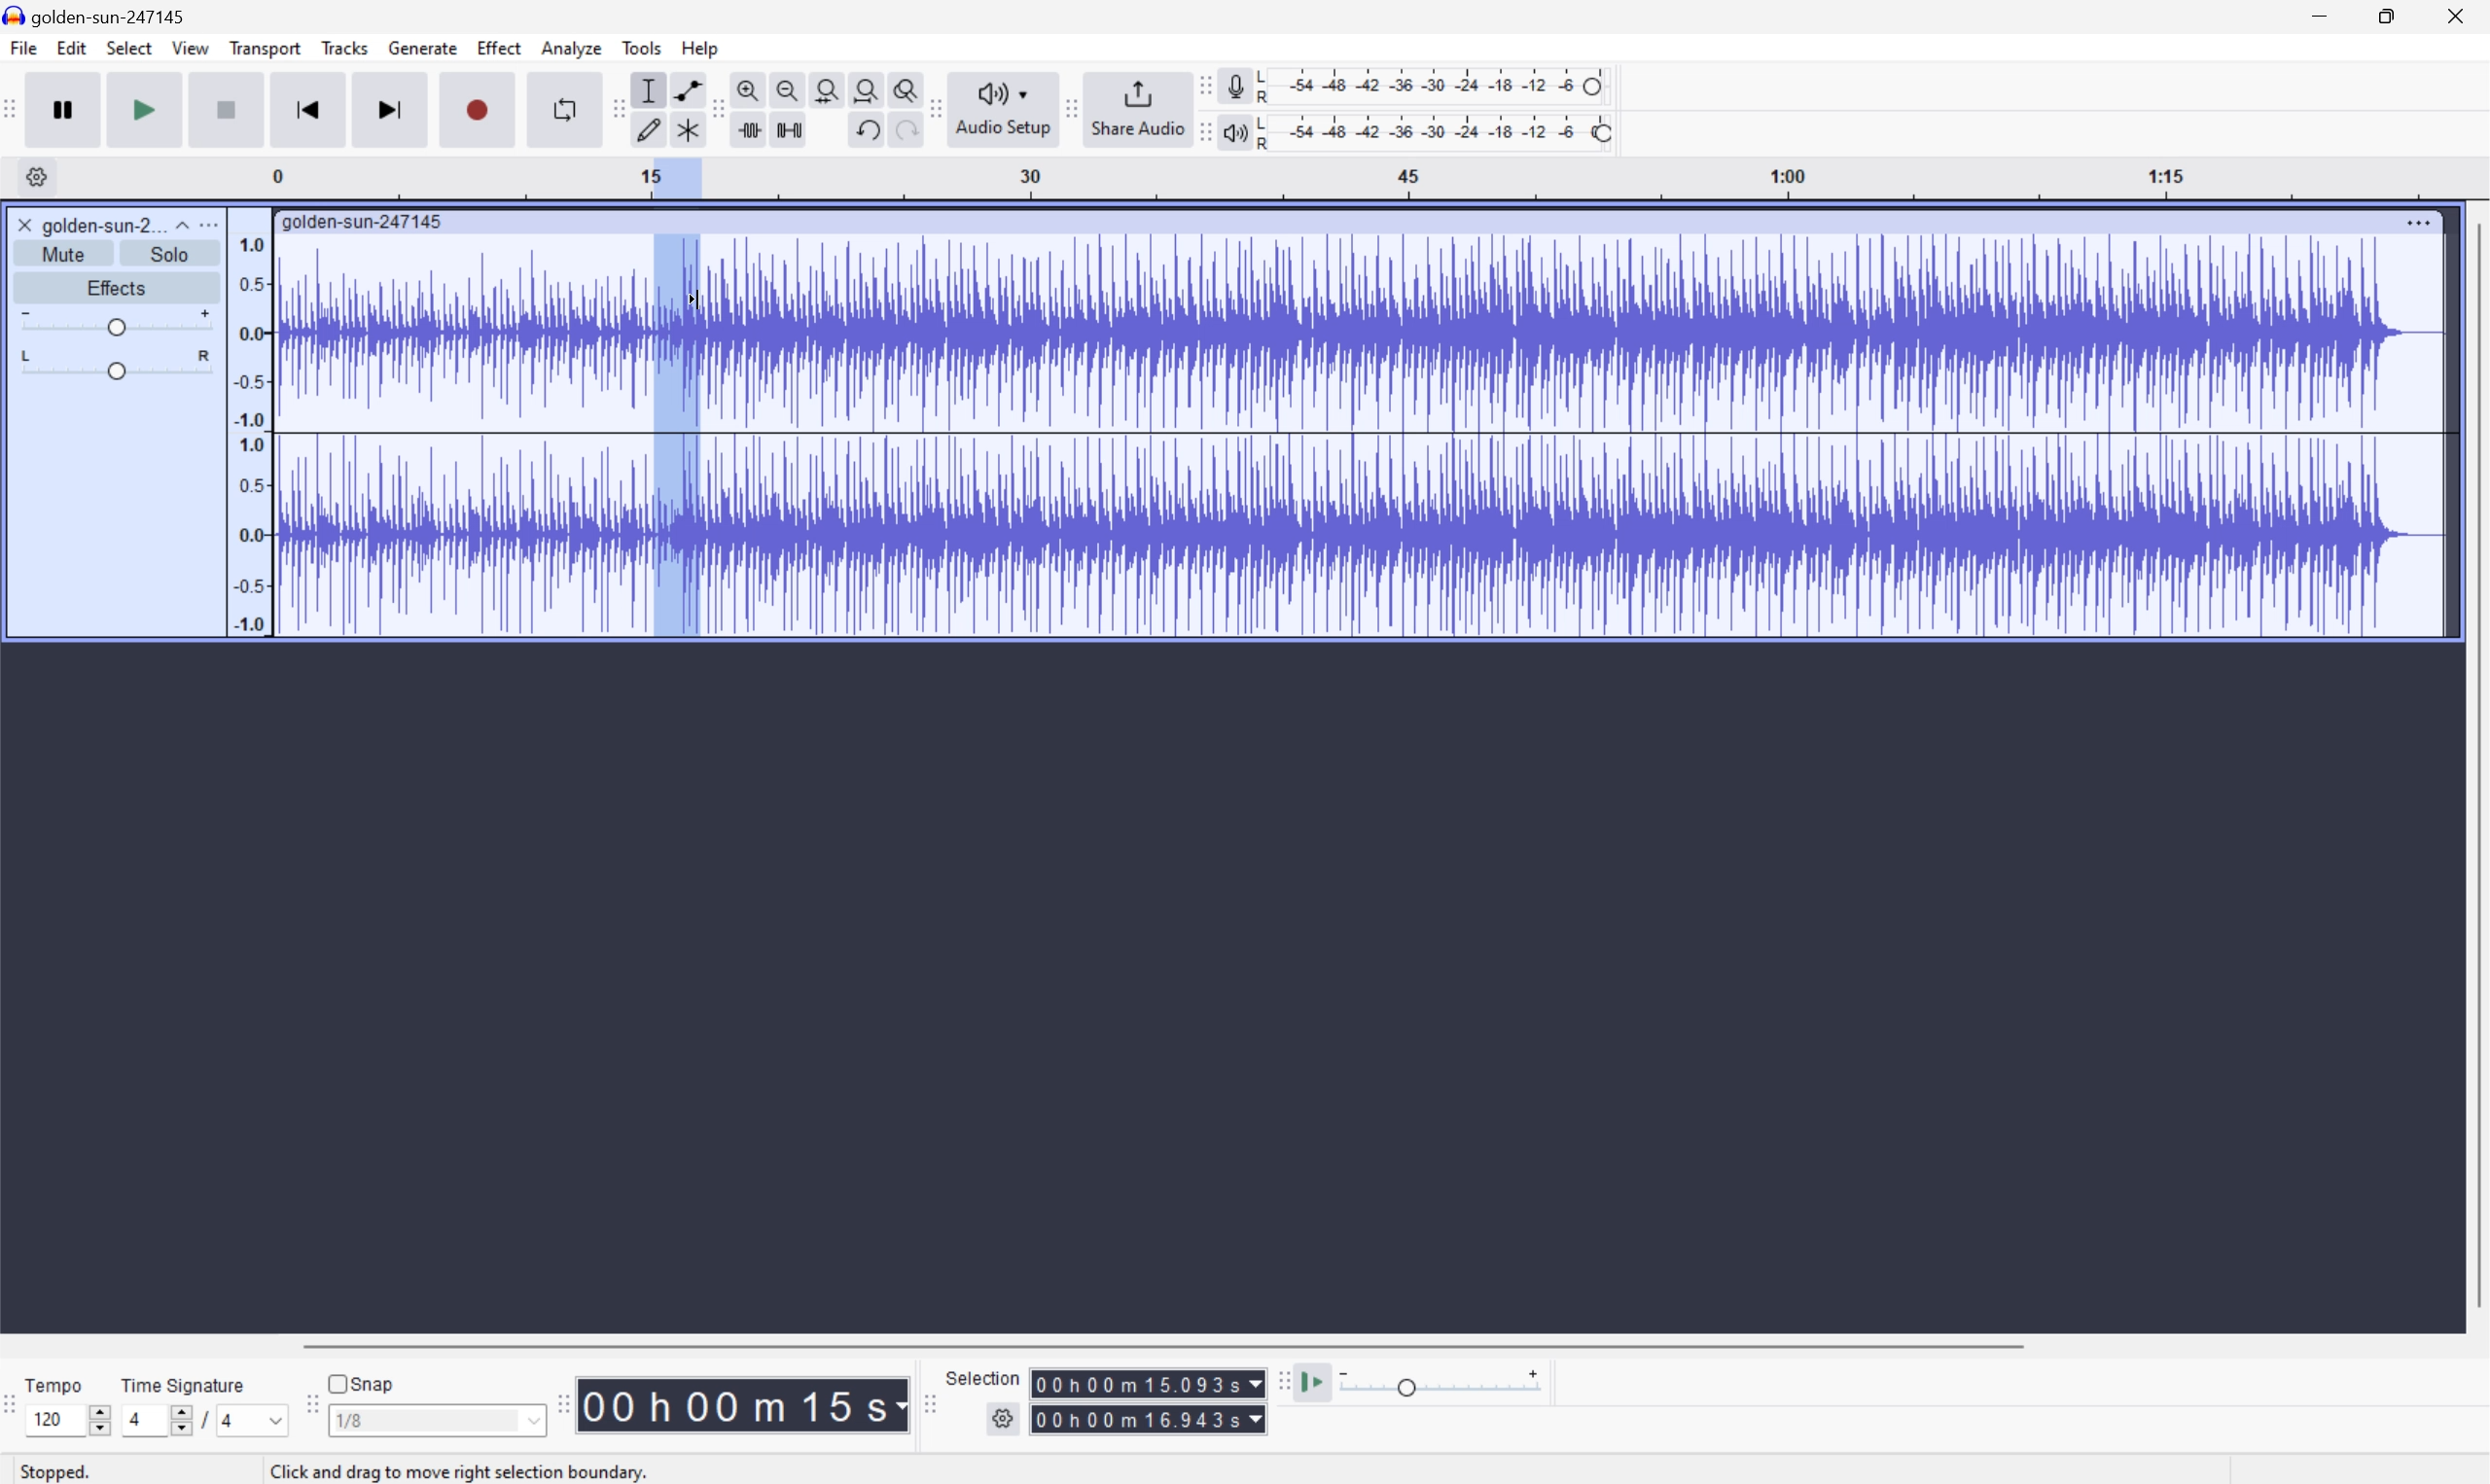 This screenshot has width=2490, height=1484. What do you see at coordinates (870, 89) in the screenshot?
I see `Fit project to width` at bounding box center [870, 89].